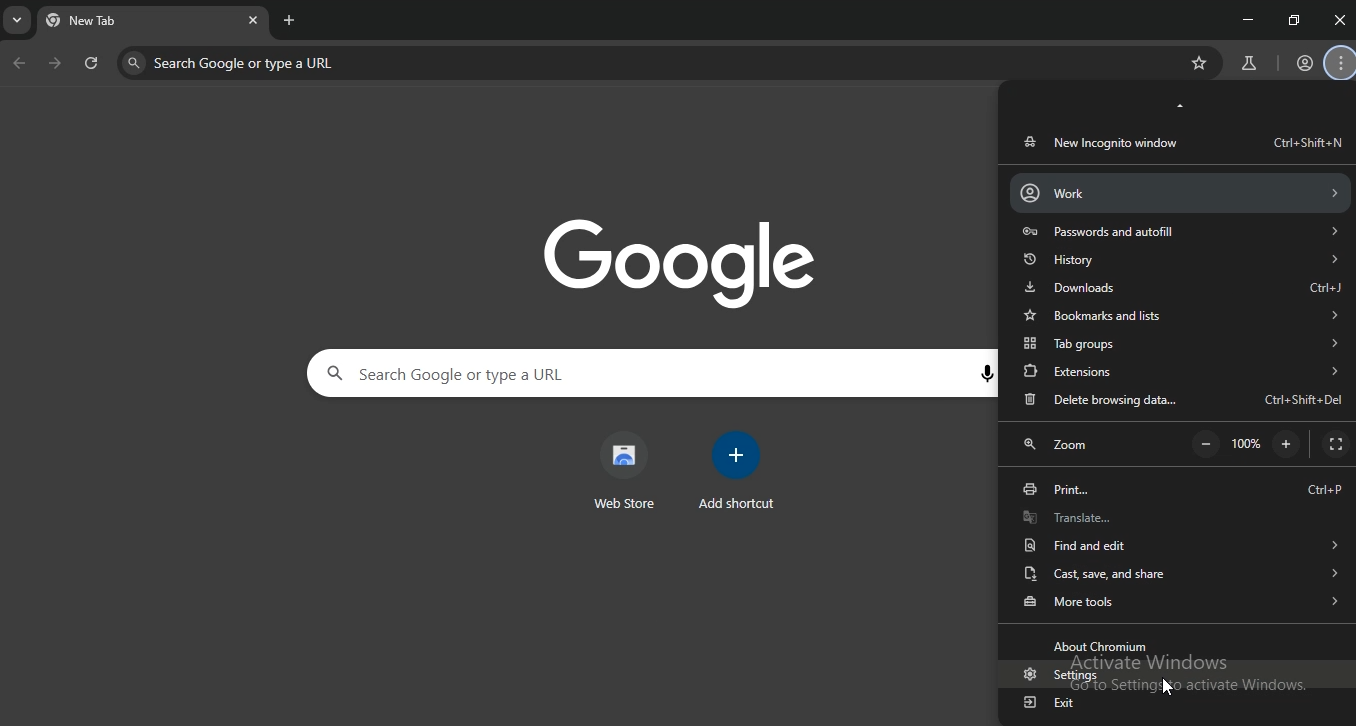  Describe the element at coordinates (1244, 18) in the screenshot. I see `minimize` at that location.